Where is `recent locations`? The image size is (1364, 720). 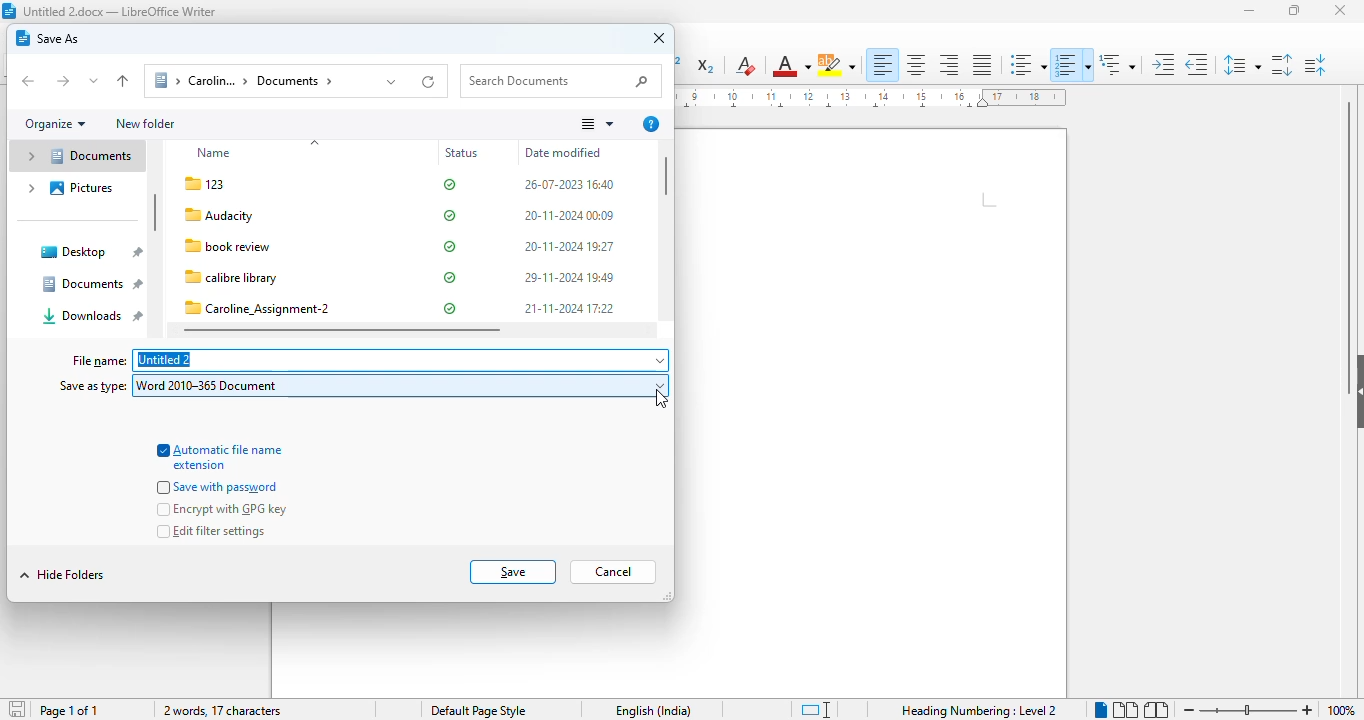 recent locations is located at coordinates (94, 81).